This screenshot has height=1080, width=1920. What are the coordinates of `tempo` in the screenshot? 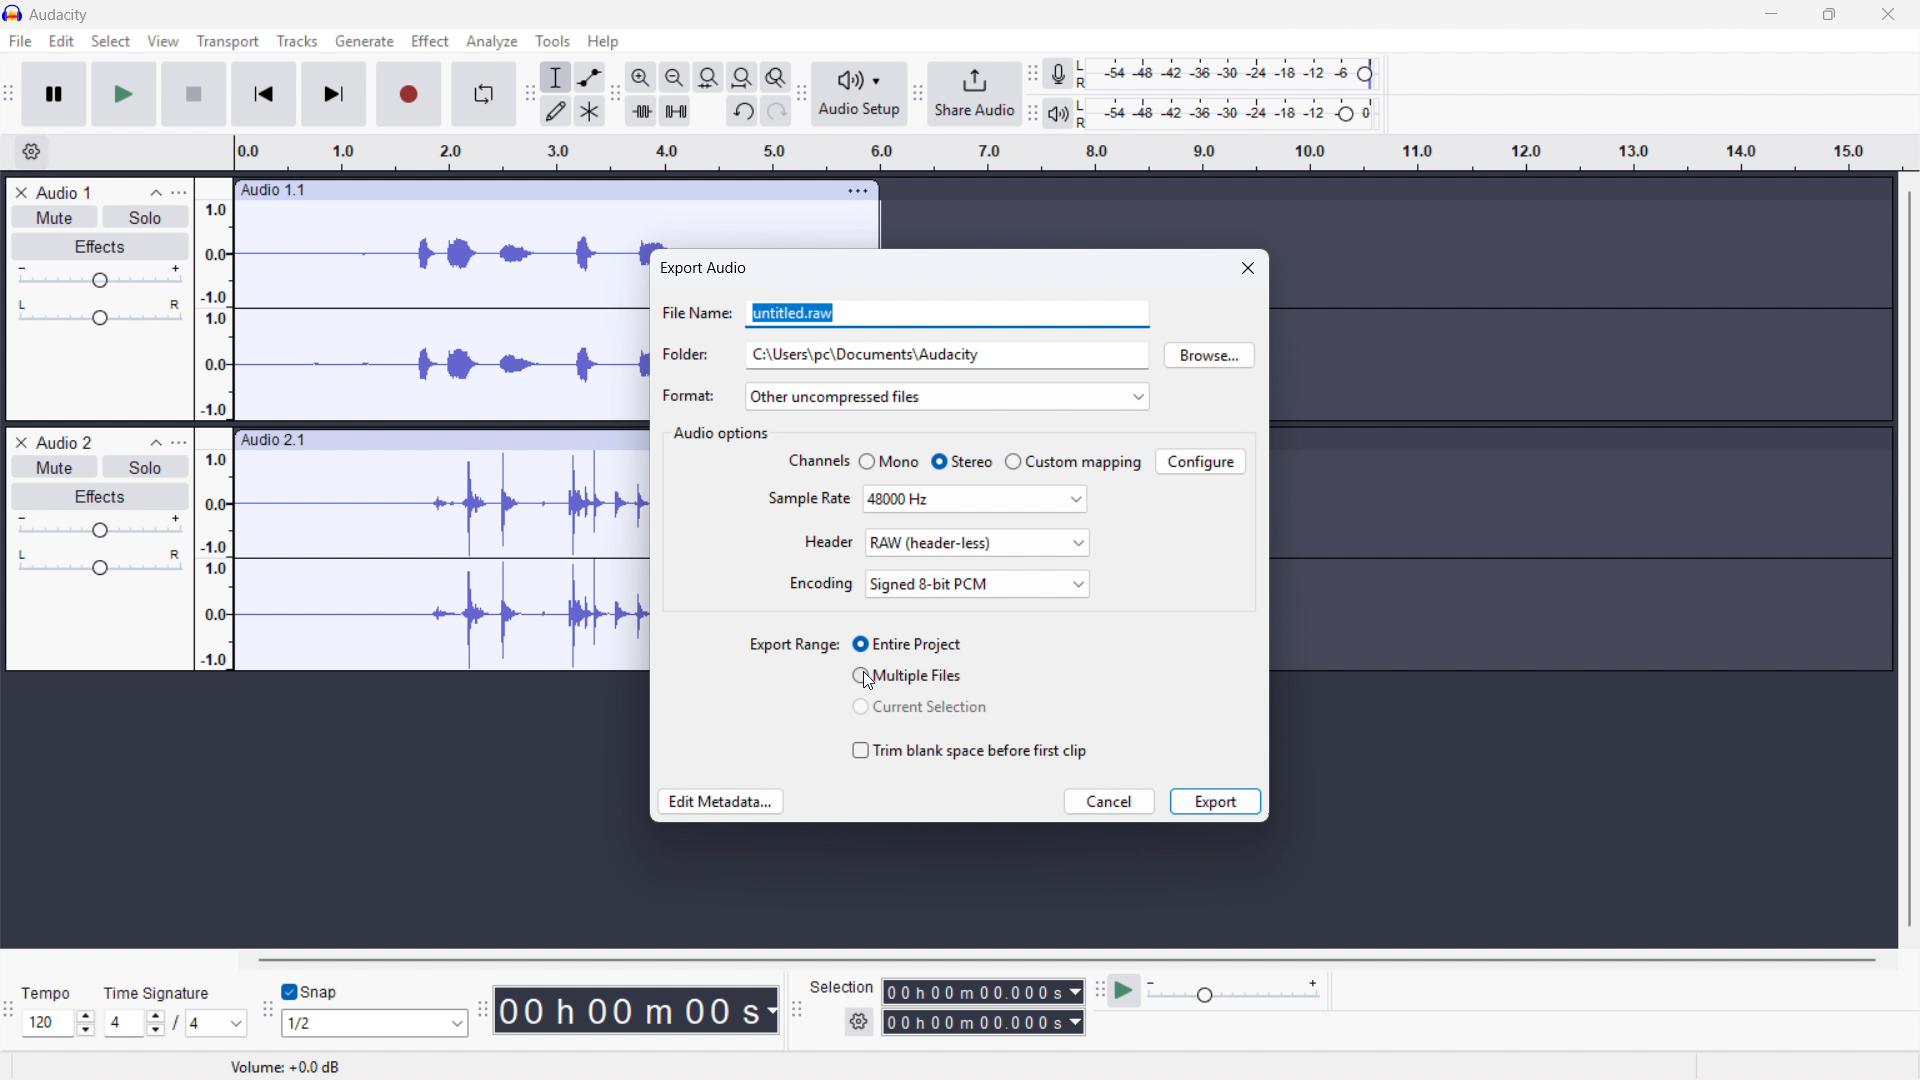 It's located at (52, 994).